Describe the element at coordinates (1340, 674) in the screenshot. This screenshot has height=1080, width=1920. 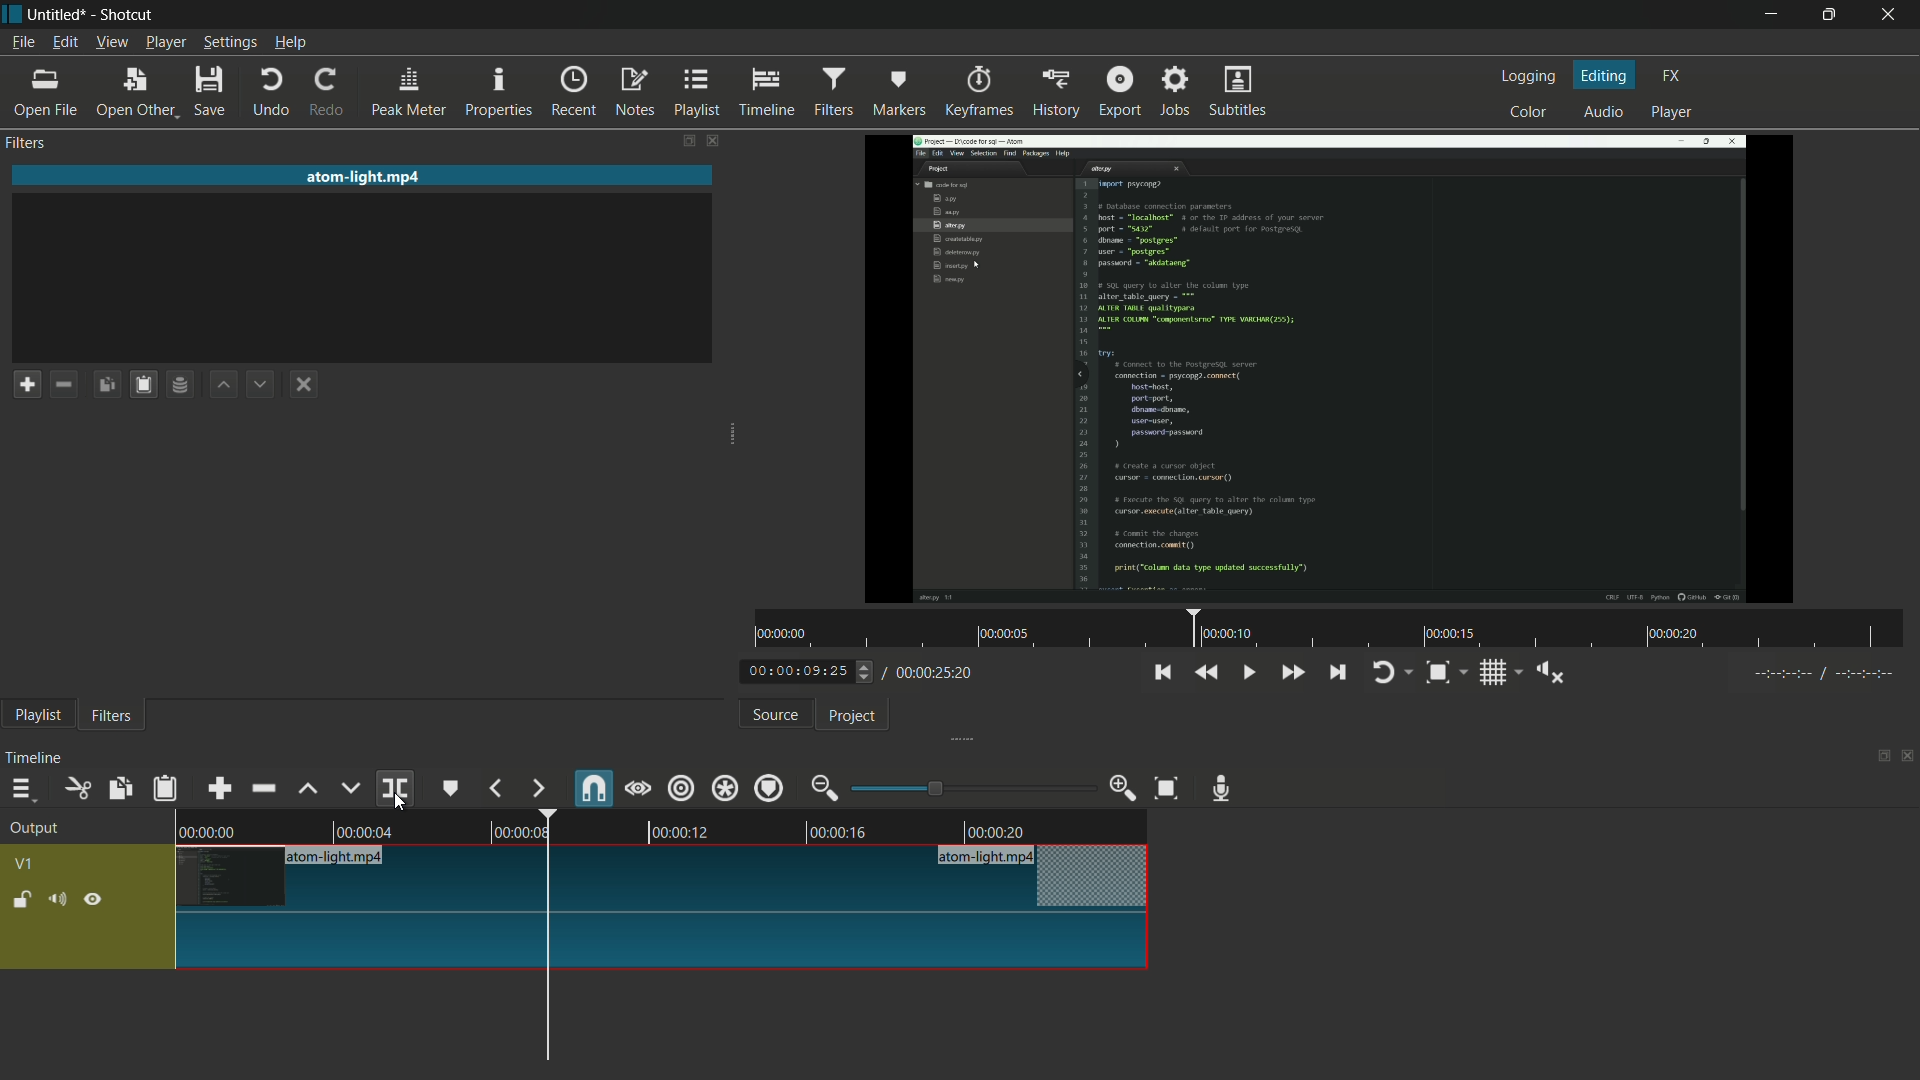
I see `skip to the next point` at that location.